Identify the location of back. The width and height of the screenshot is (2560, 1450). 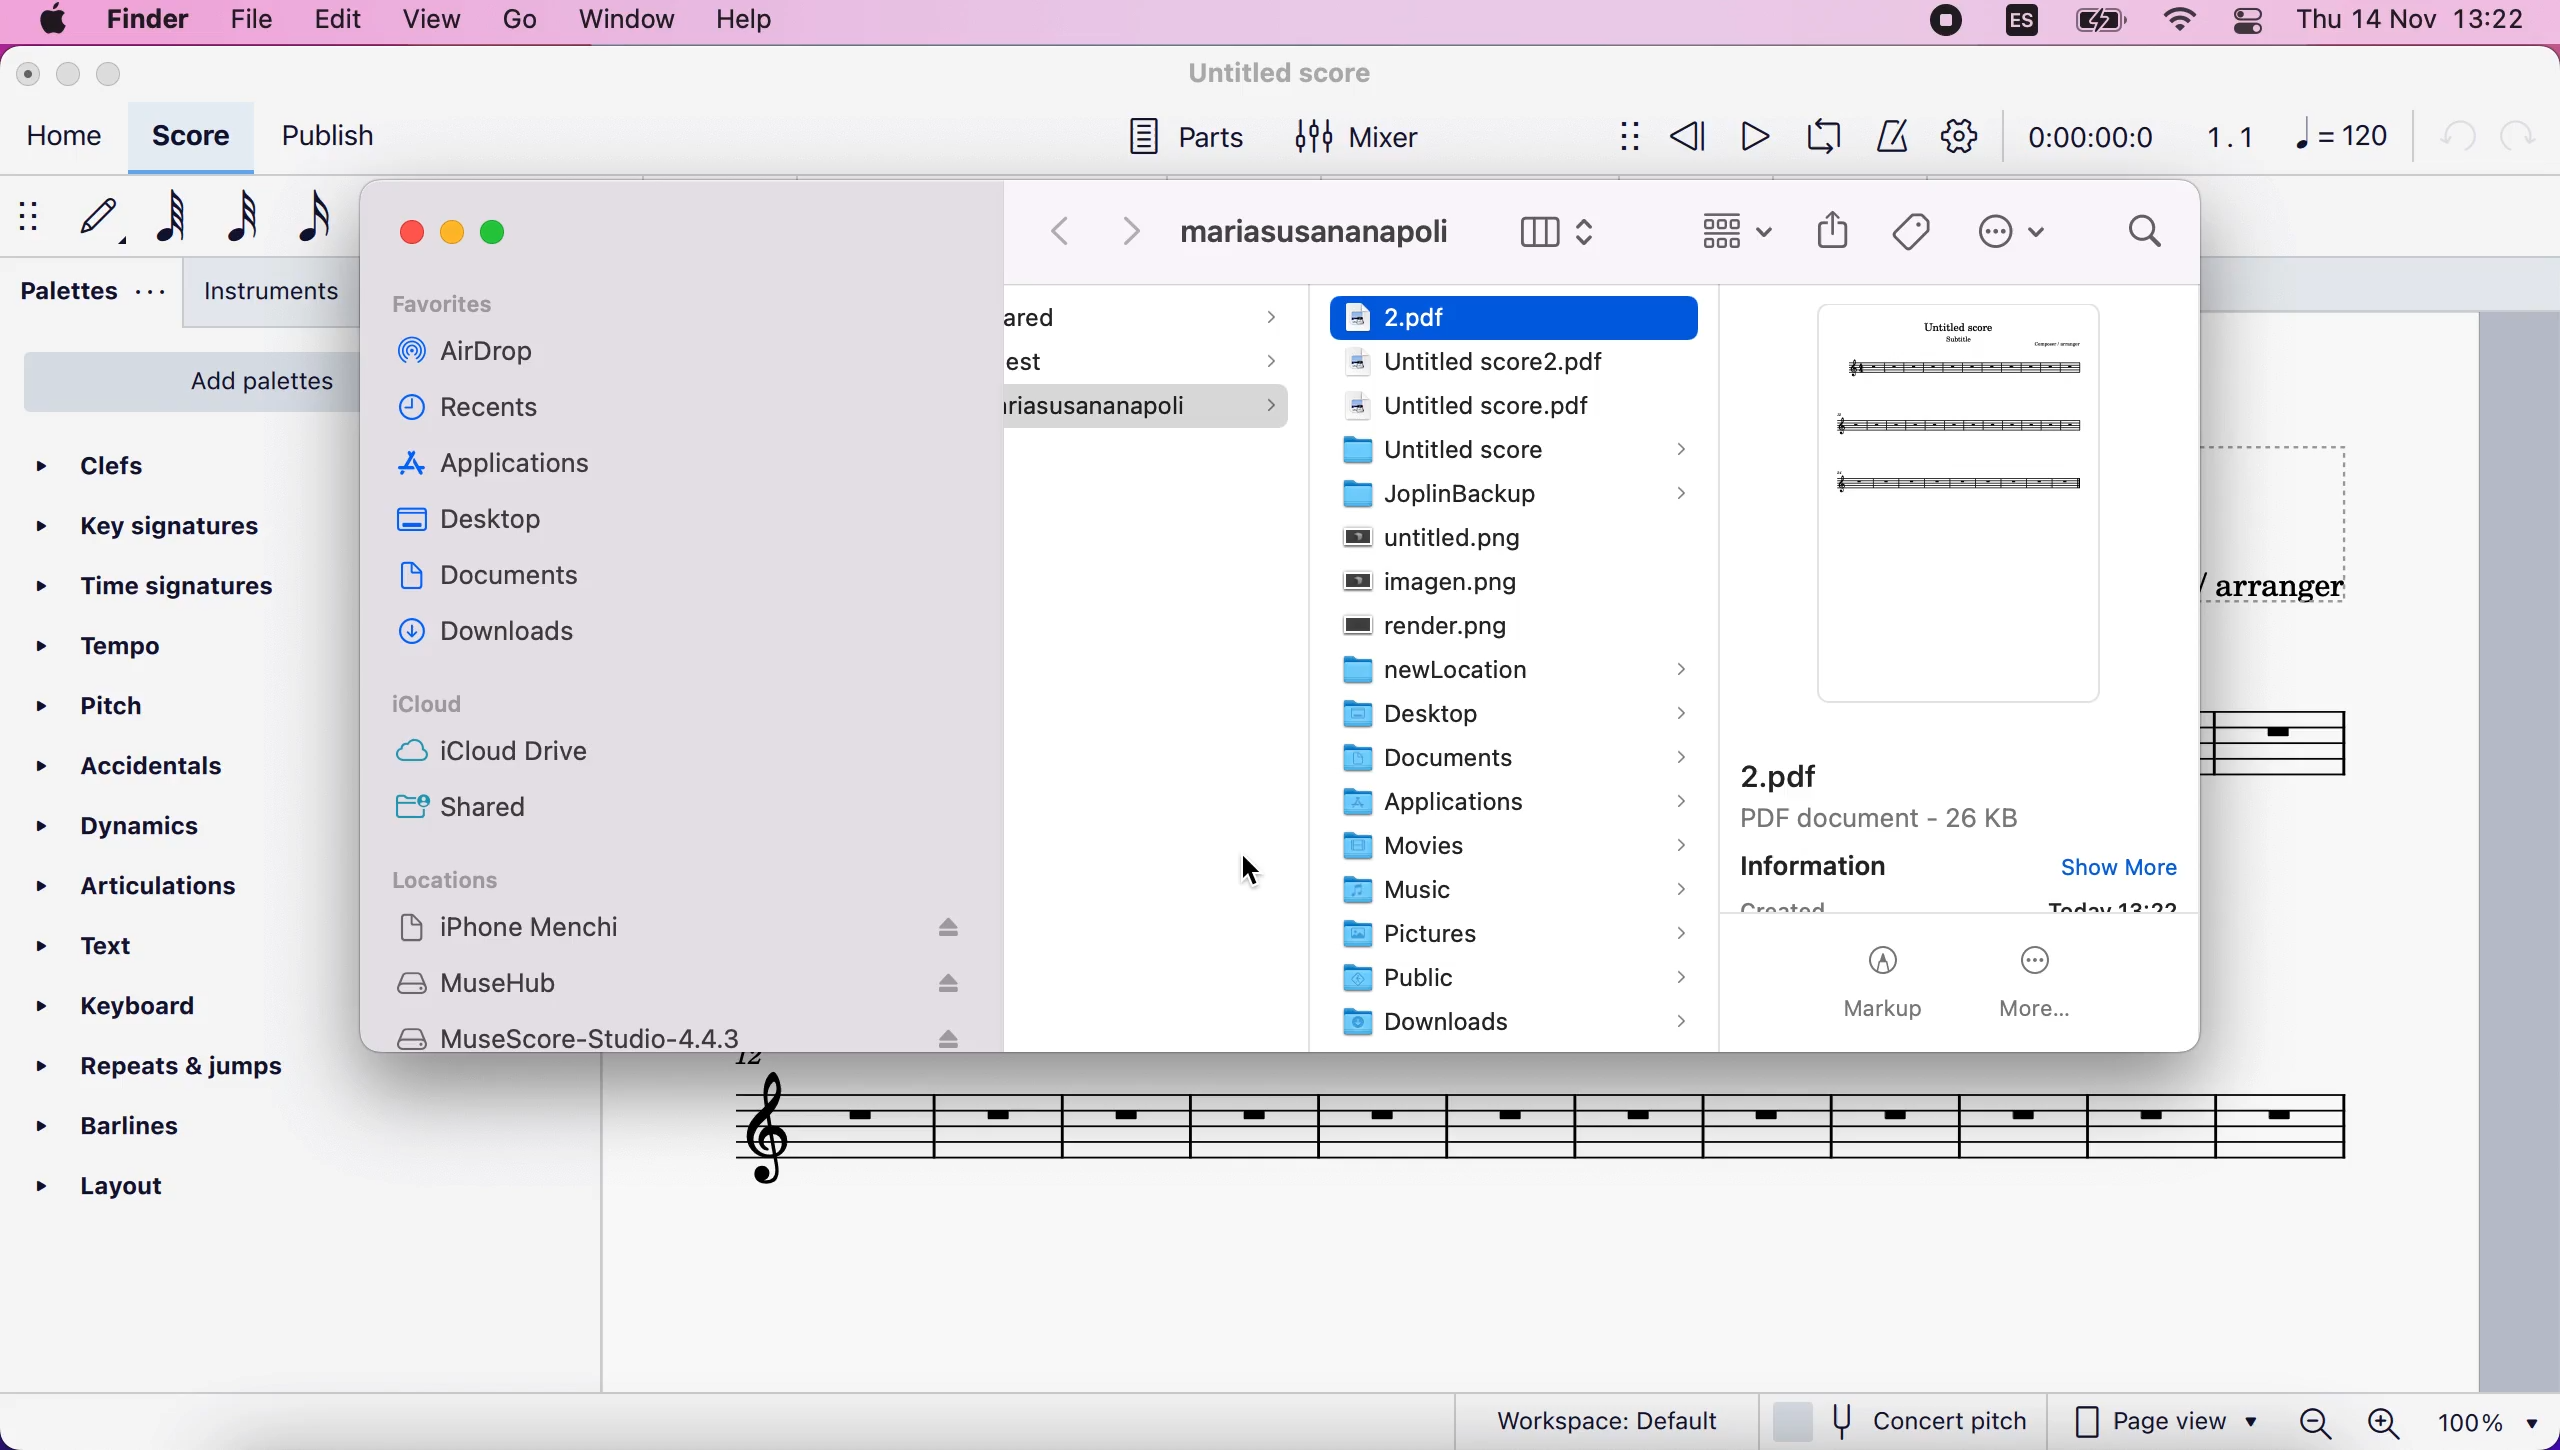
(1065, 231).